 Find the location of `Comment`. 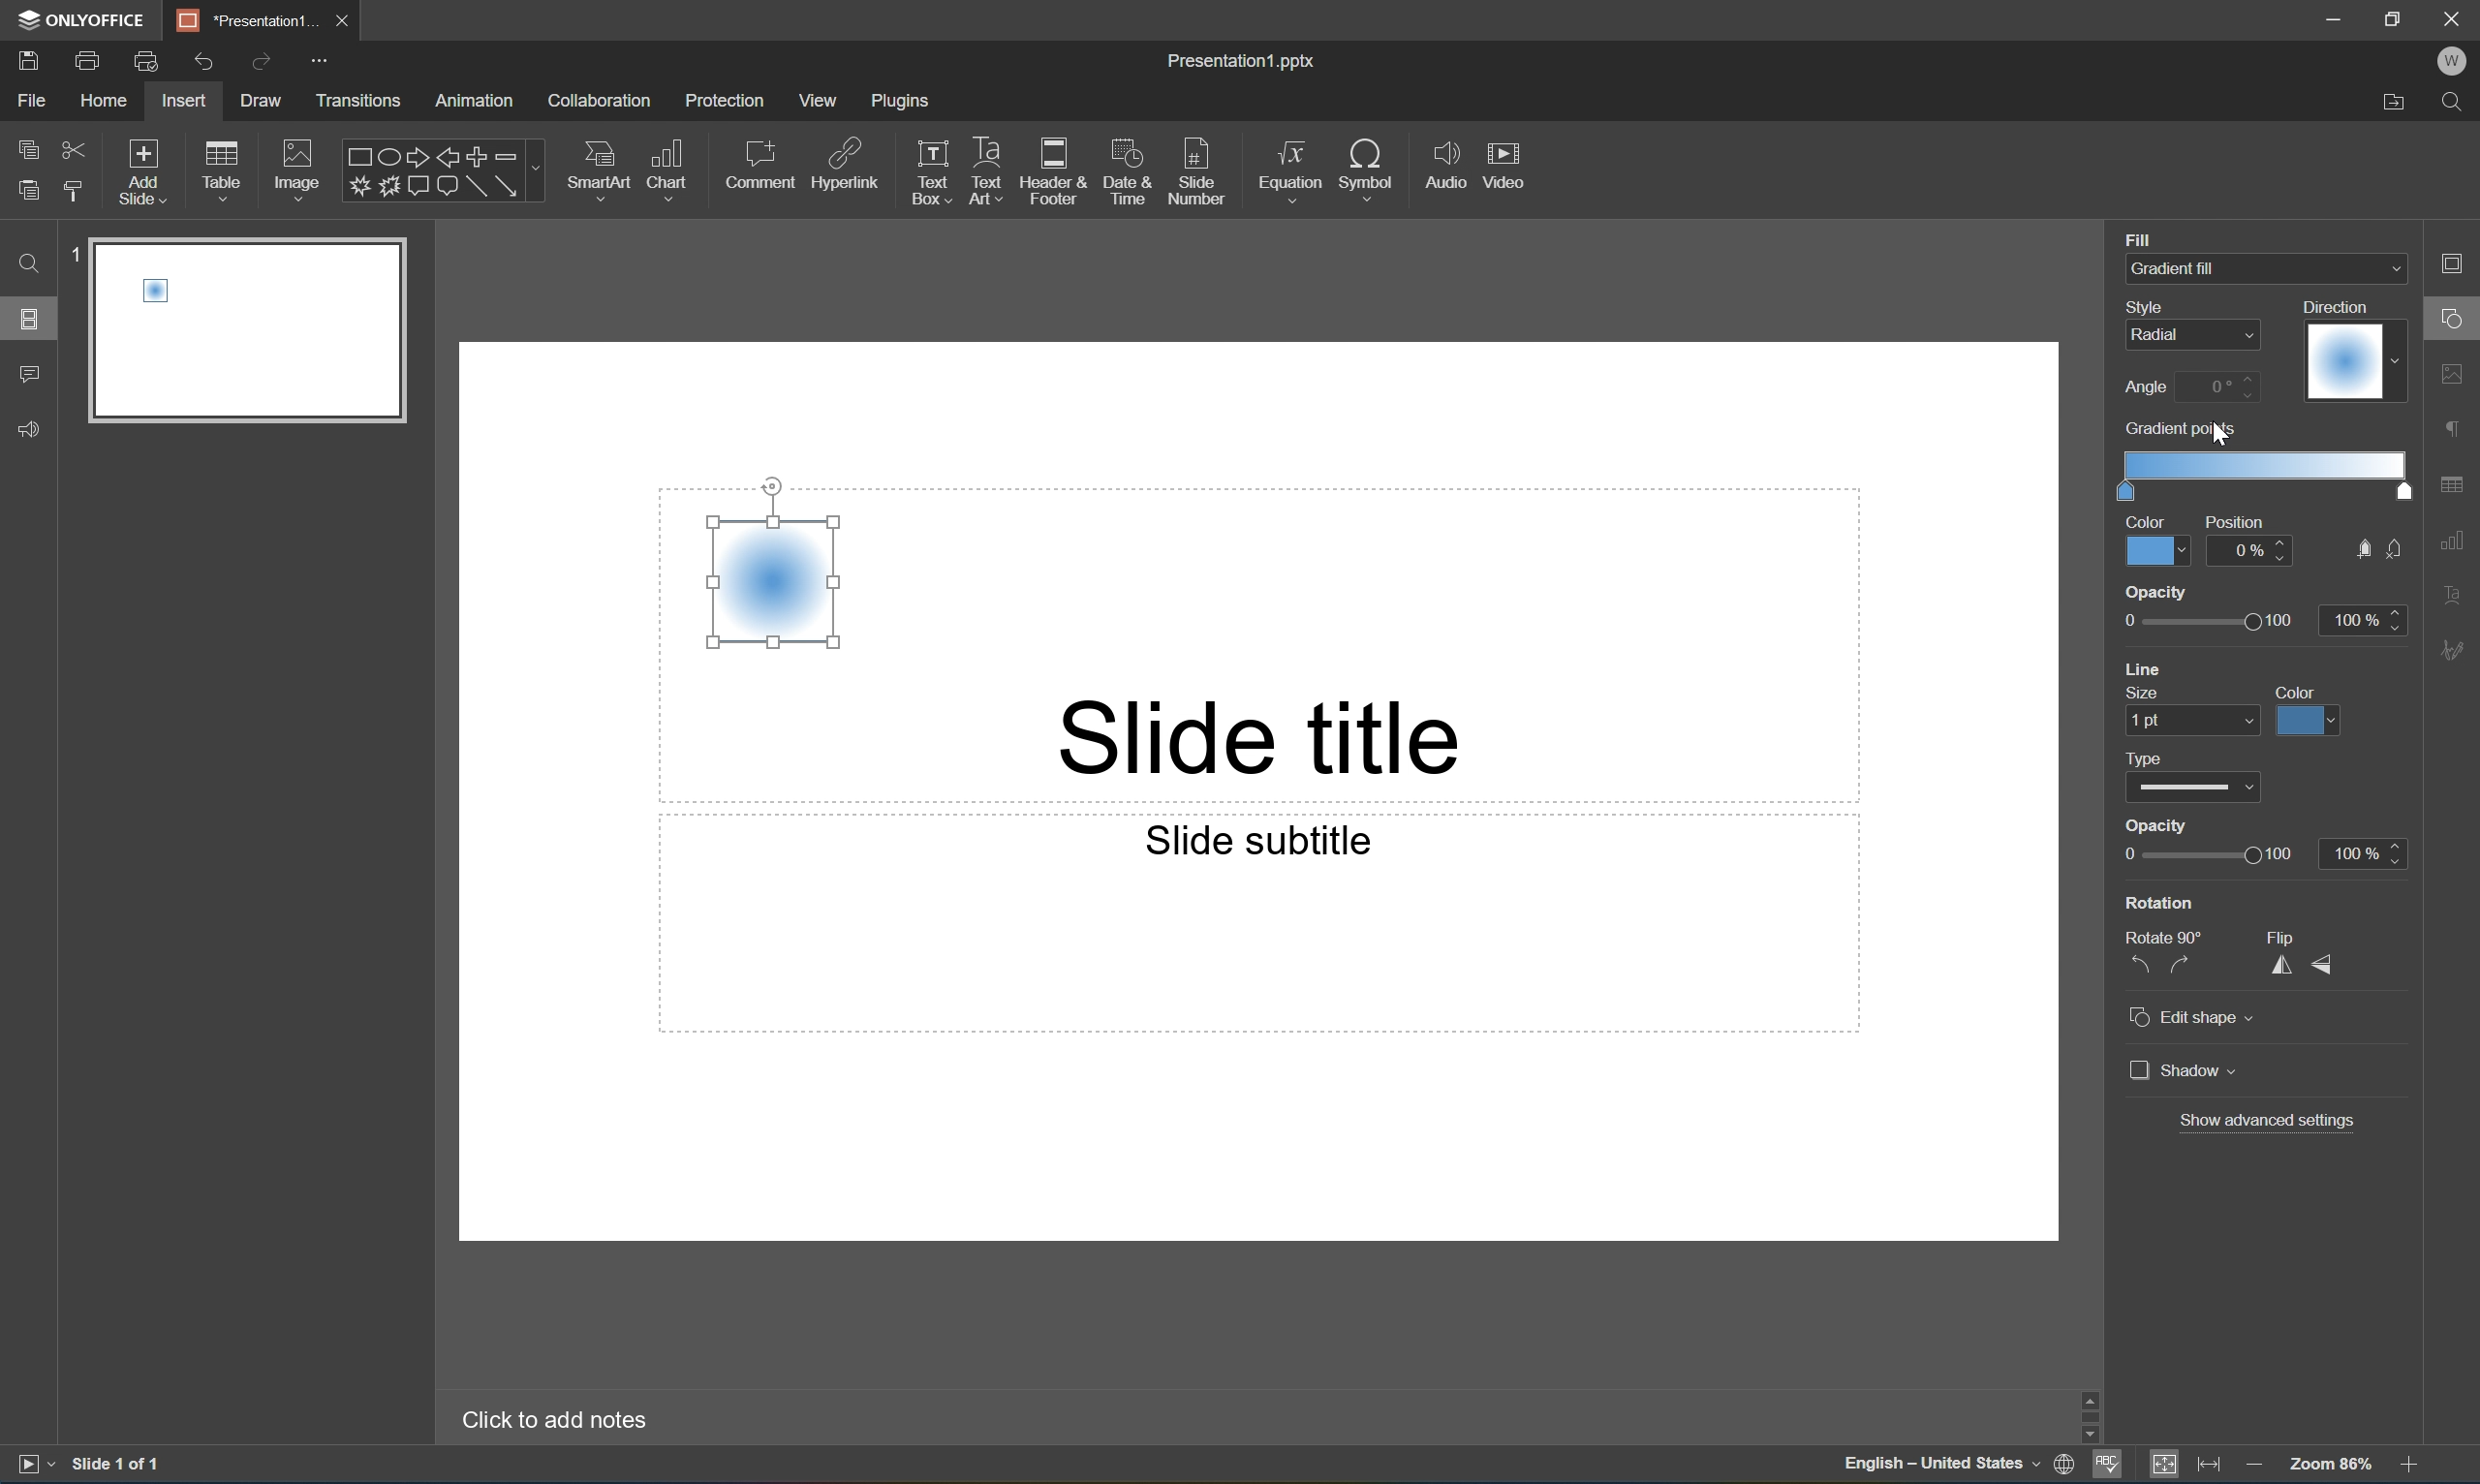

Comment is located at coordinates (763, 164).